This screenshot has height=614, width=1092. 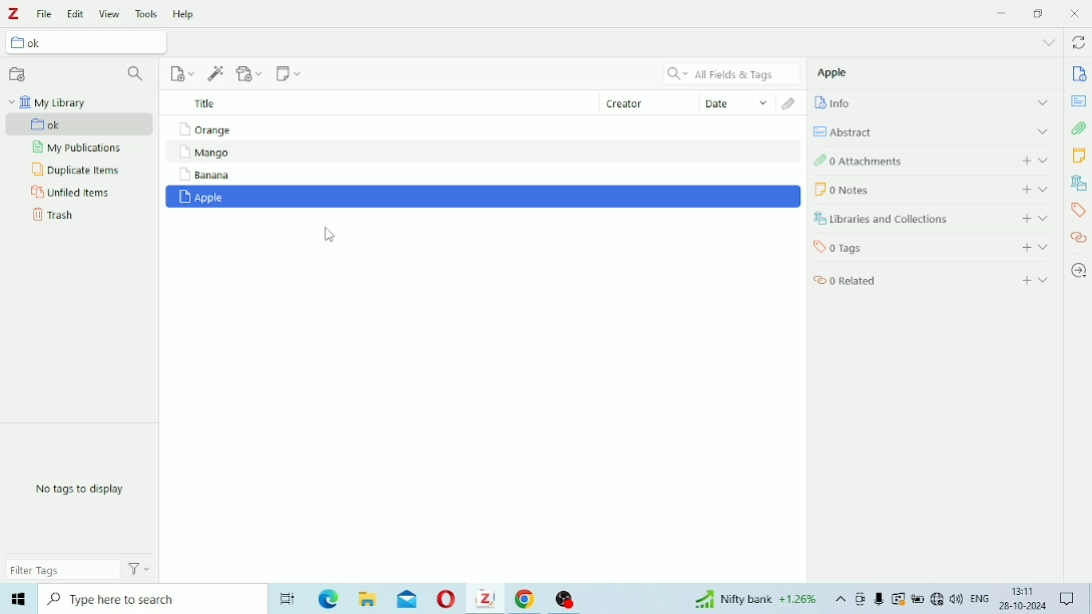 What do you see at coordinates (367, 601) in the screenshot?
I see `Documents Explorer` at bounding box center [367, 601].